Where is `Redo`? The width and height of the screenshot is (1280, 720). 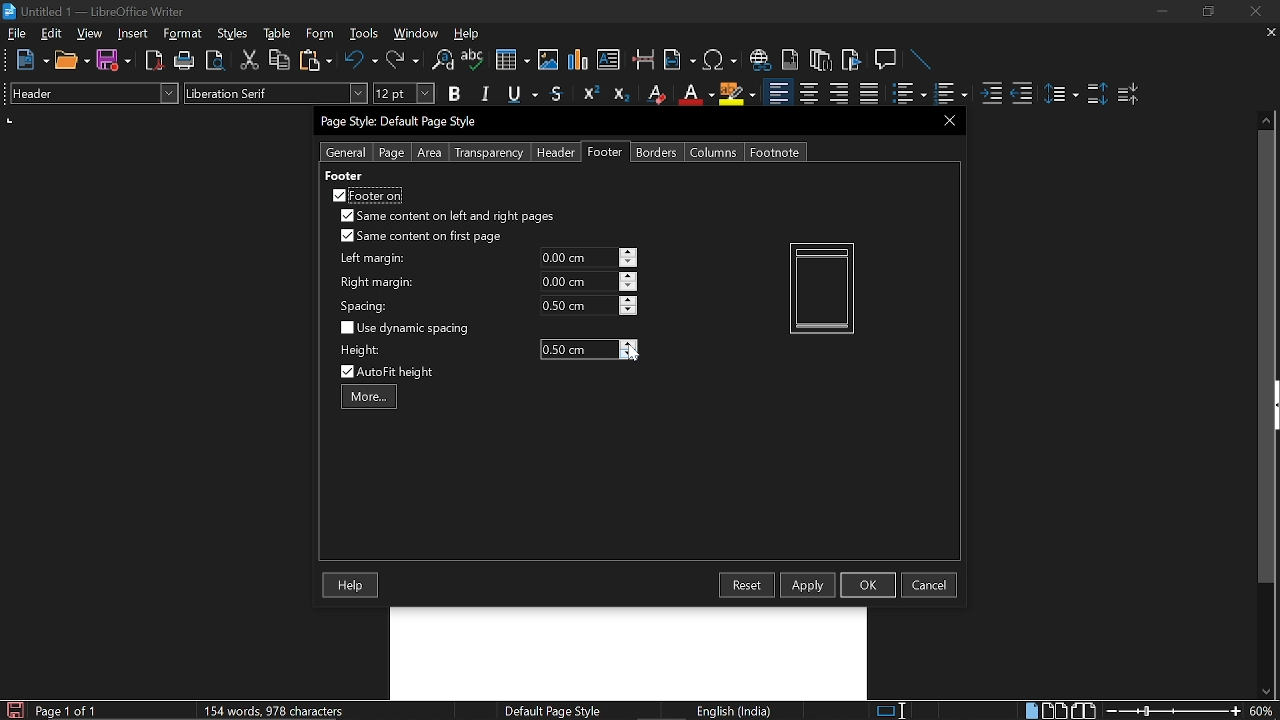 Redo is located at coordinates (402, 60).